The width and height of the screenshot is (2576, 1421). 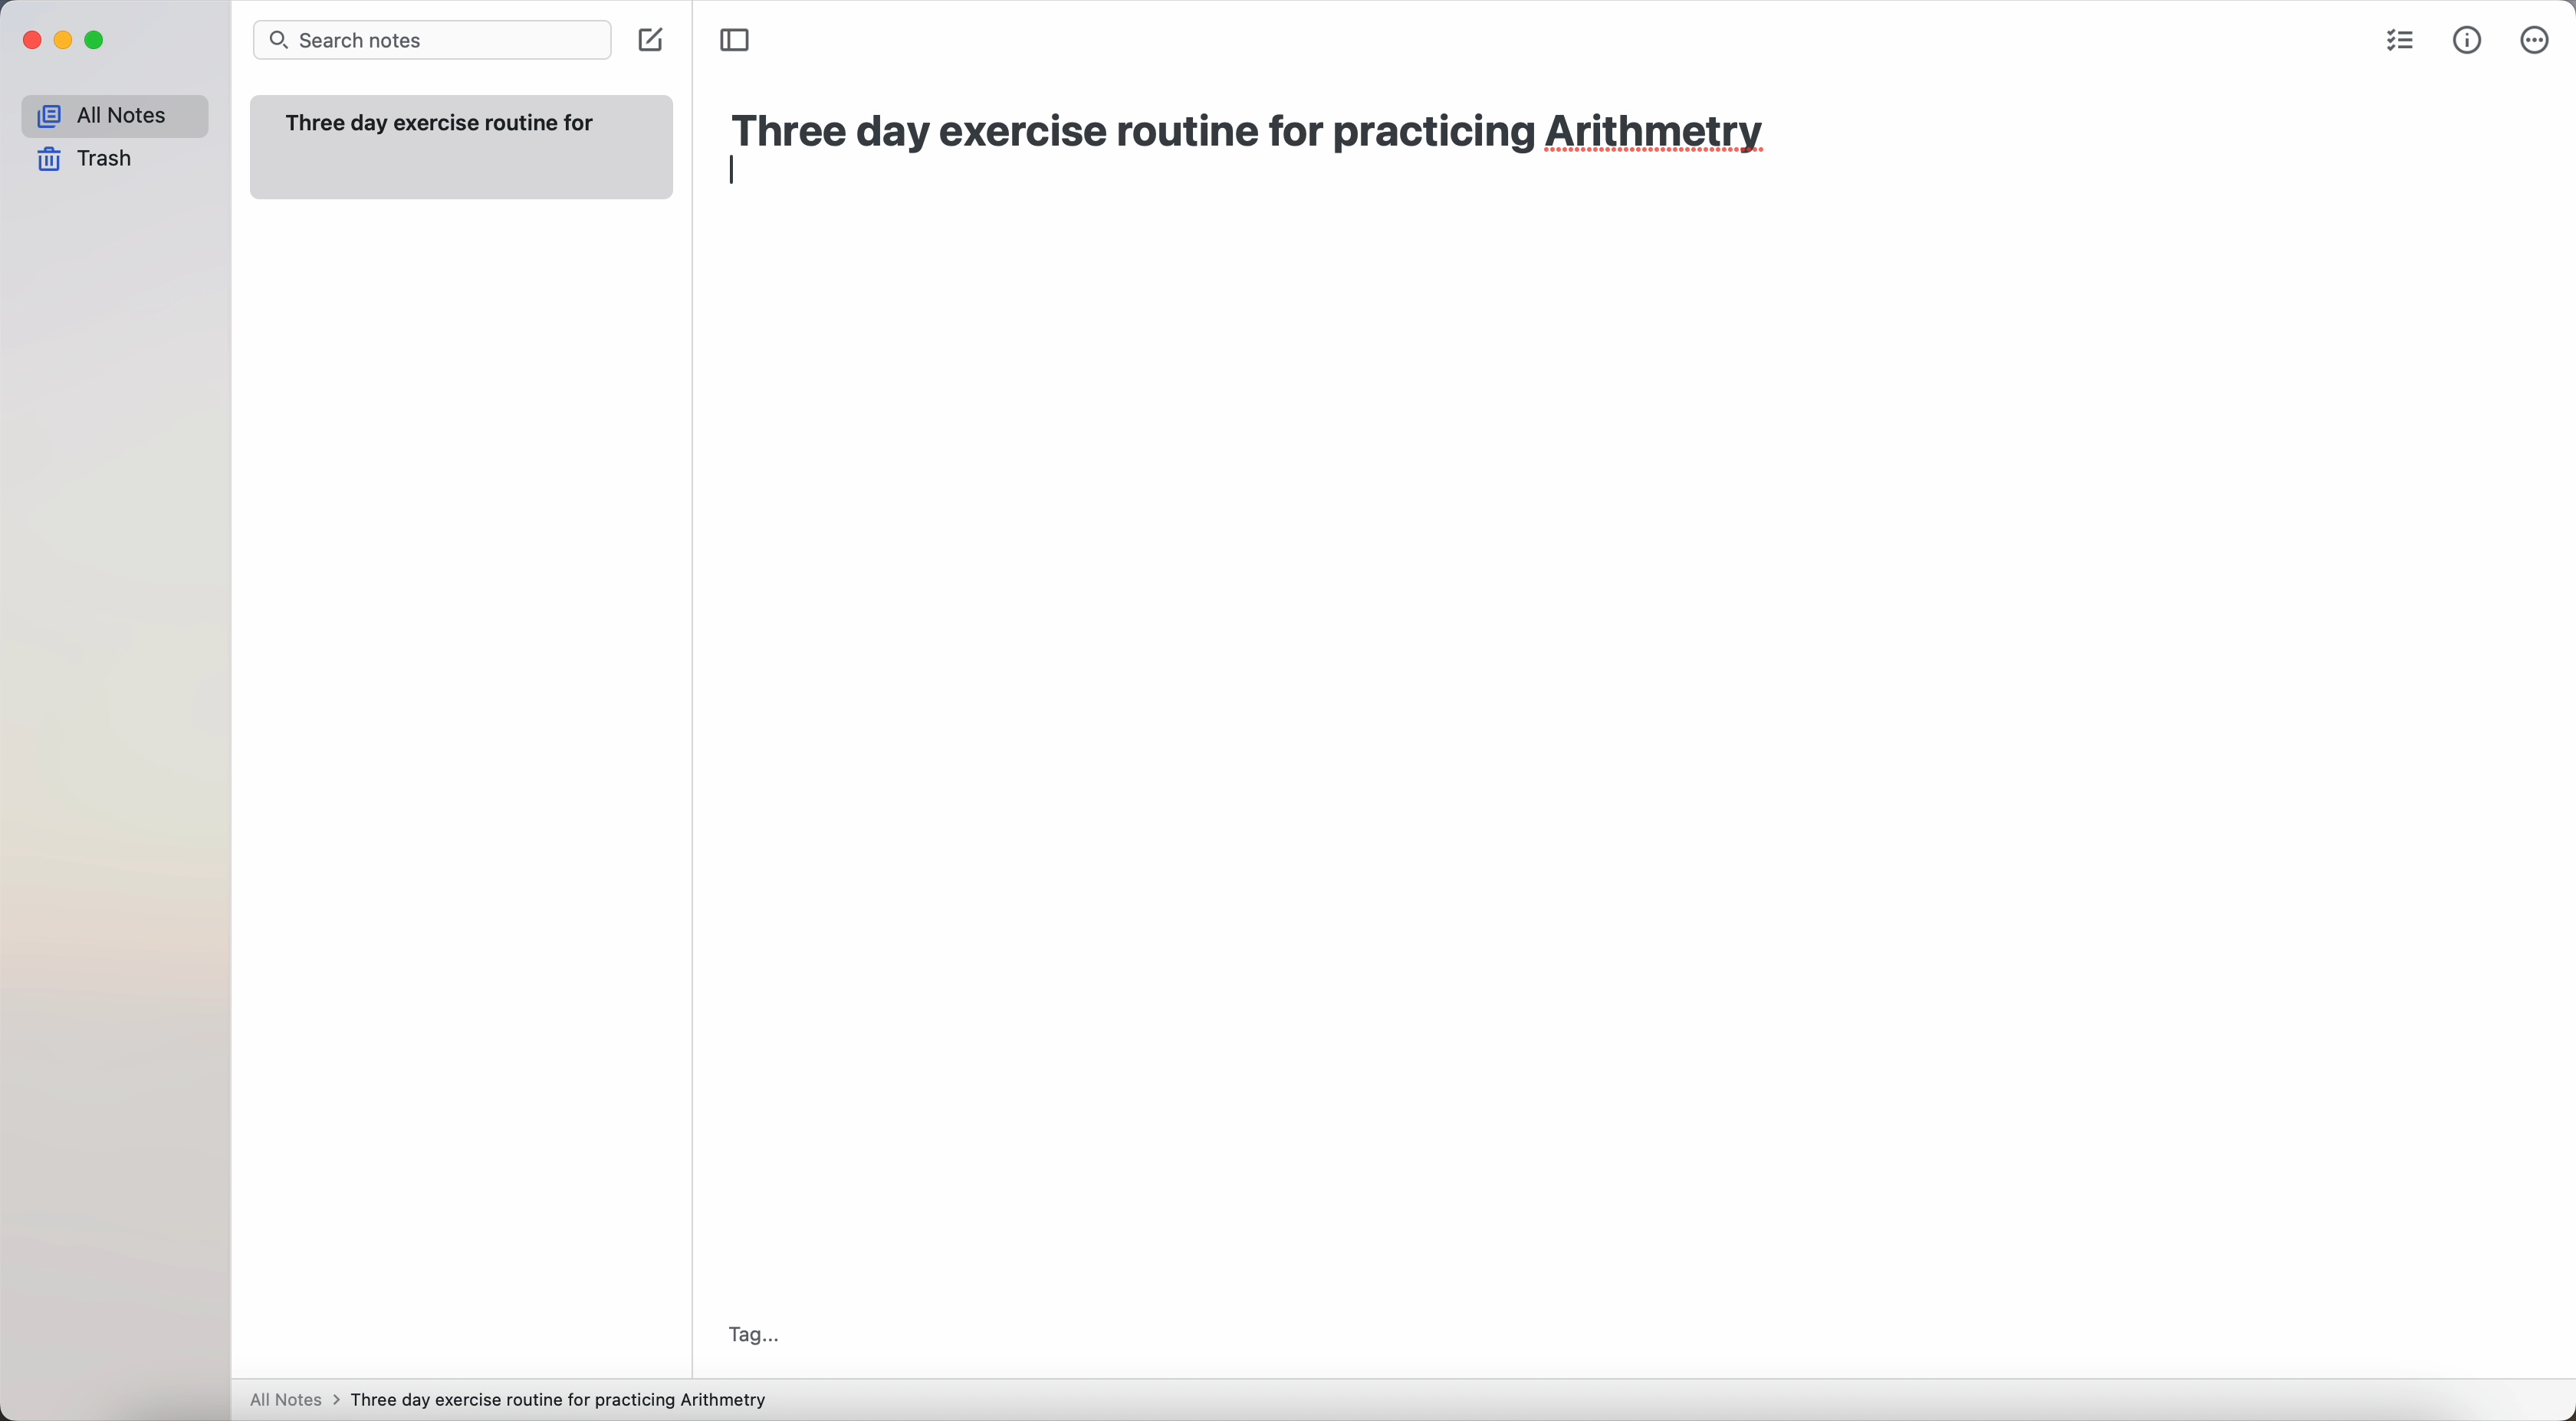 What do you see at coordinates (2536, 41) in the screenshot?
I see `more options` at bounding box center [2536, 41].